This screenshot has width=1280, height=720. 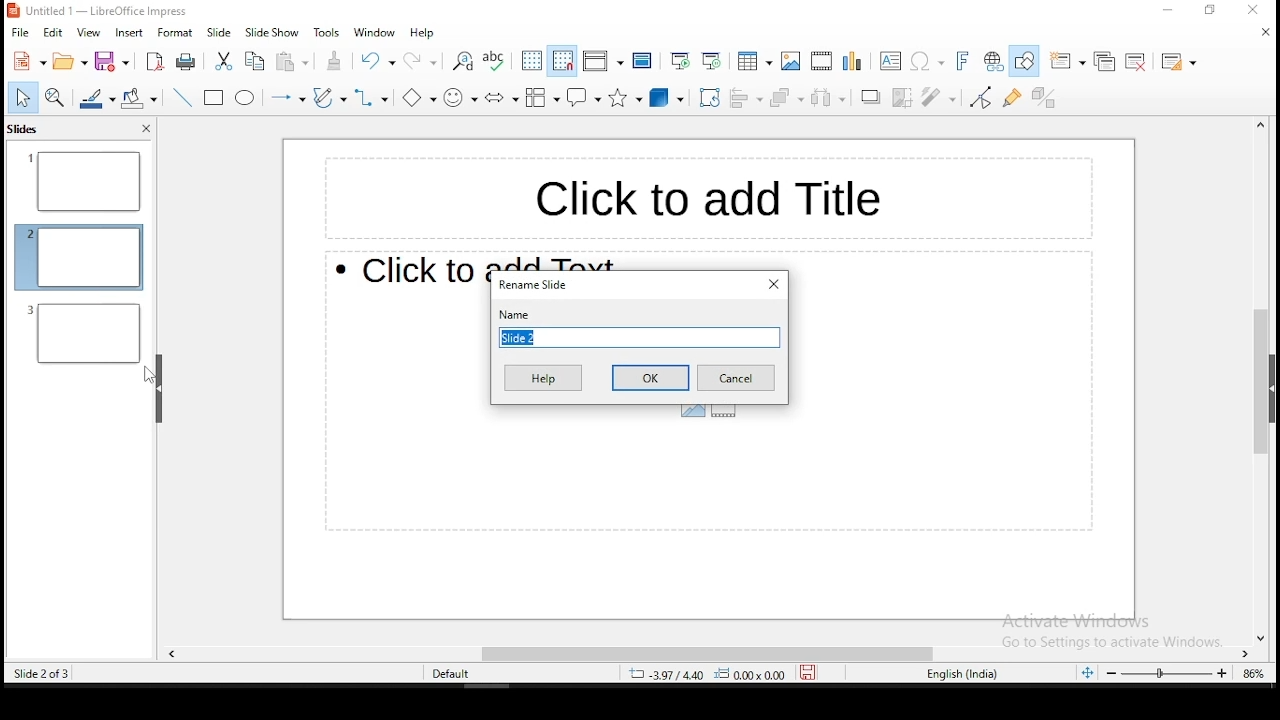 What do you see at coordinates (1178, 62) in the screenshot?
I see ` slide layout` at bounding box center [1178, 62].